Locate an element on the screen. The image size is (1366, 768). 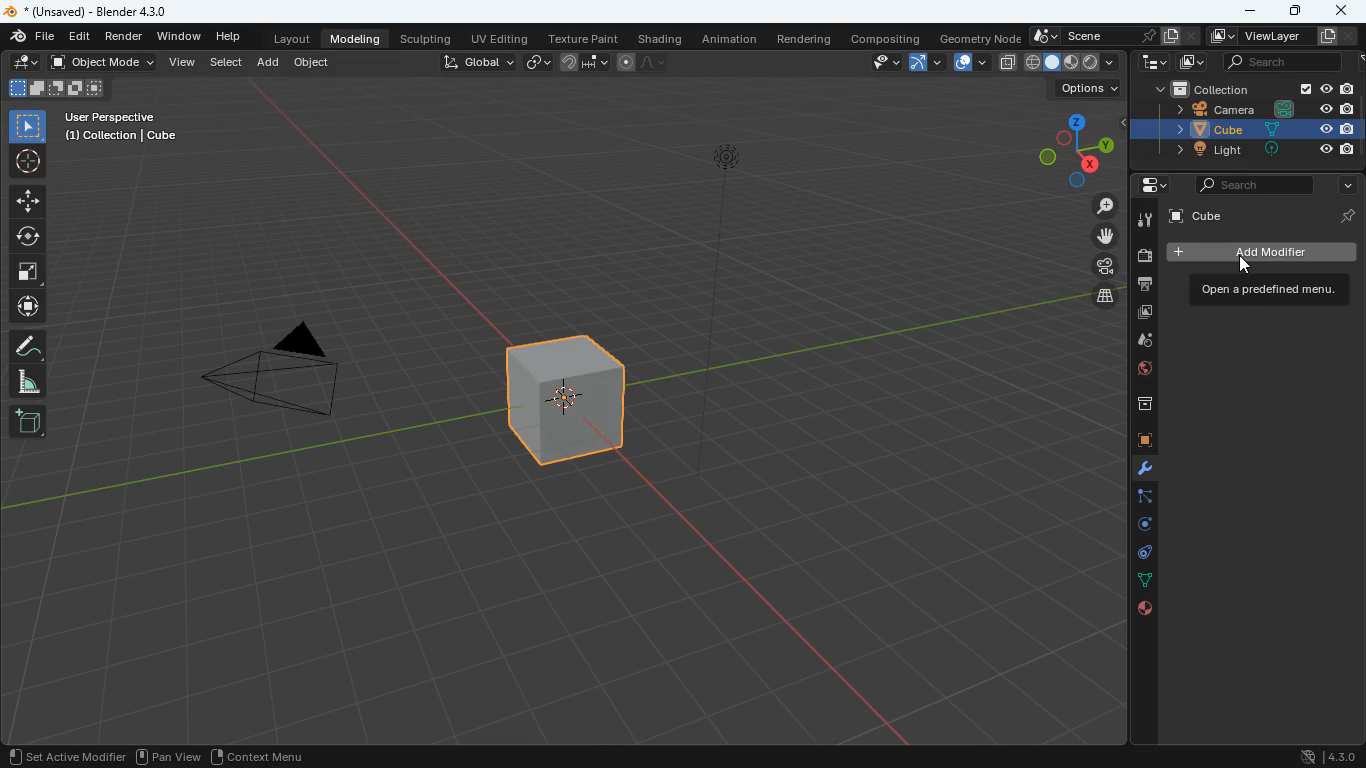
uv editing is located at coordinates (499, 37).